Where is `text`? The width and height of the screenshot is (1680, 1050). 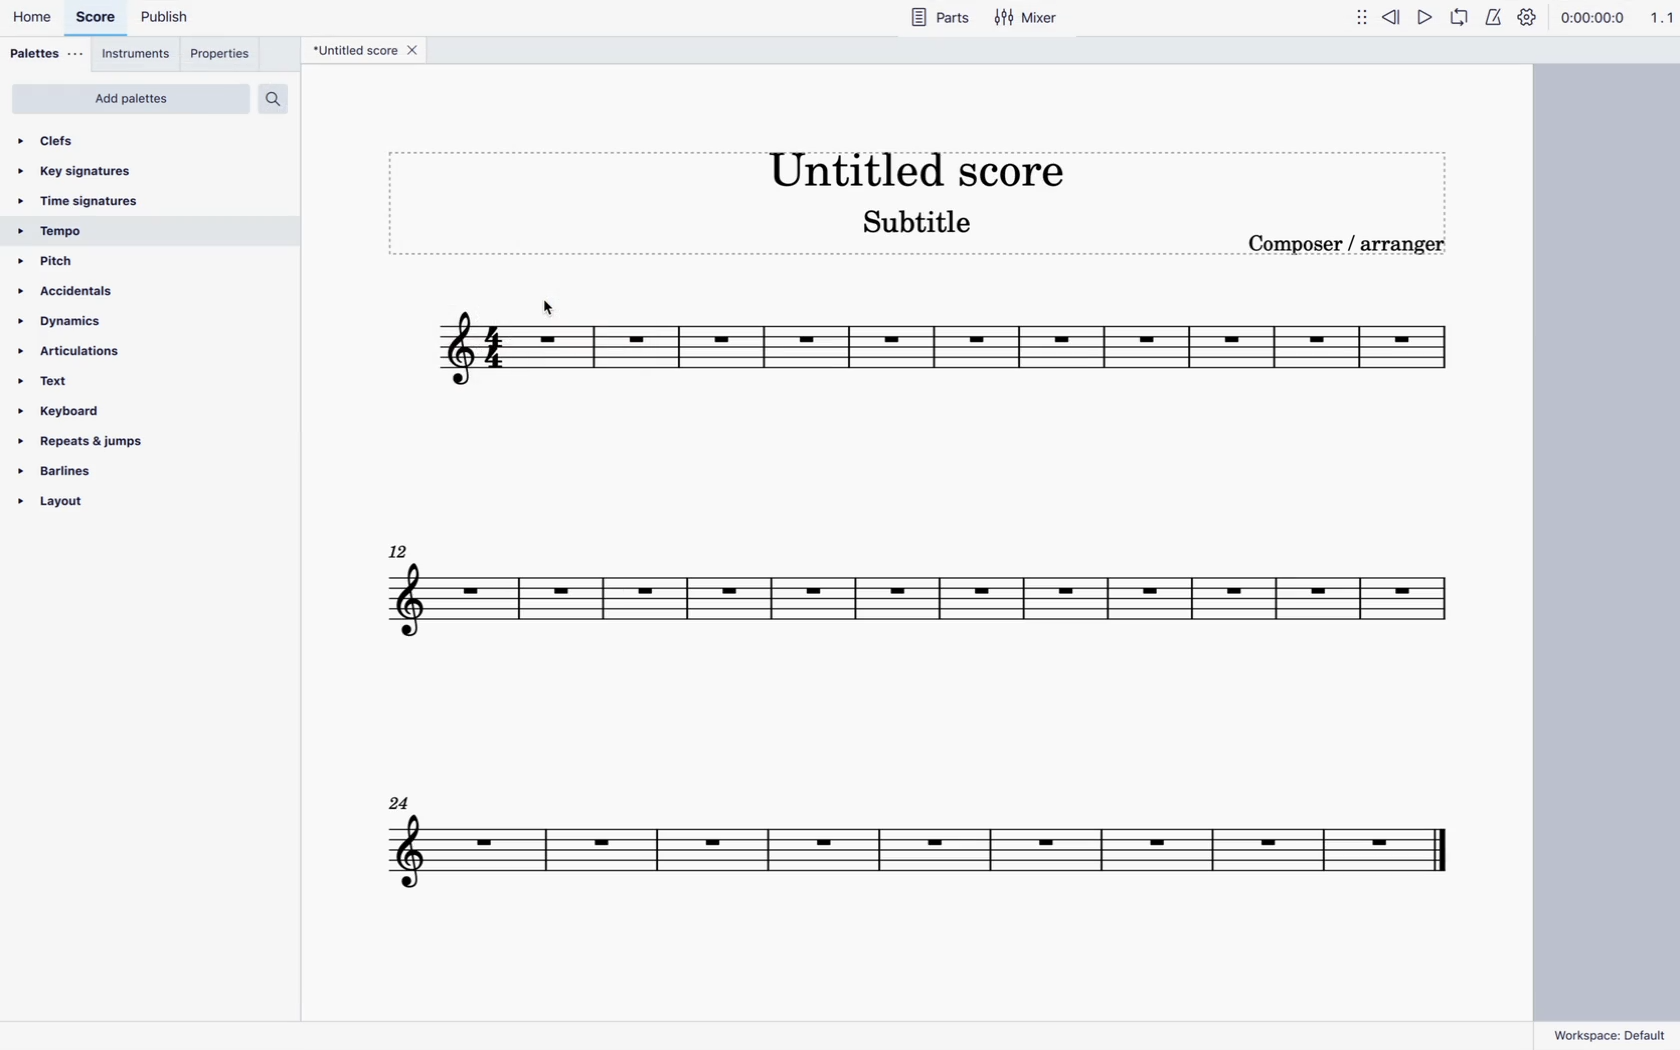 text is located at coordinates (49, 380).